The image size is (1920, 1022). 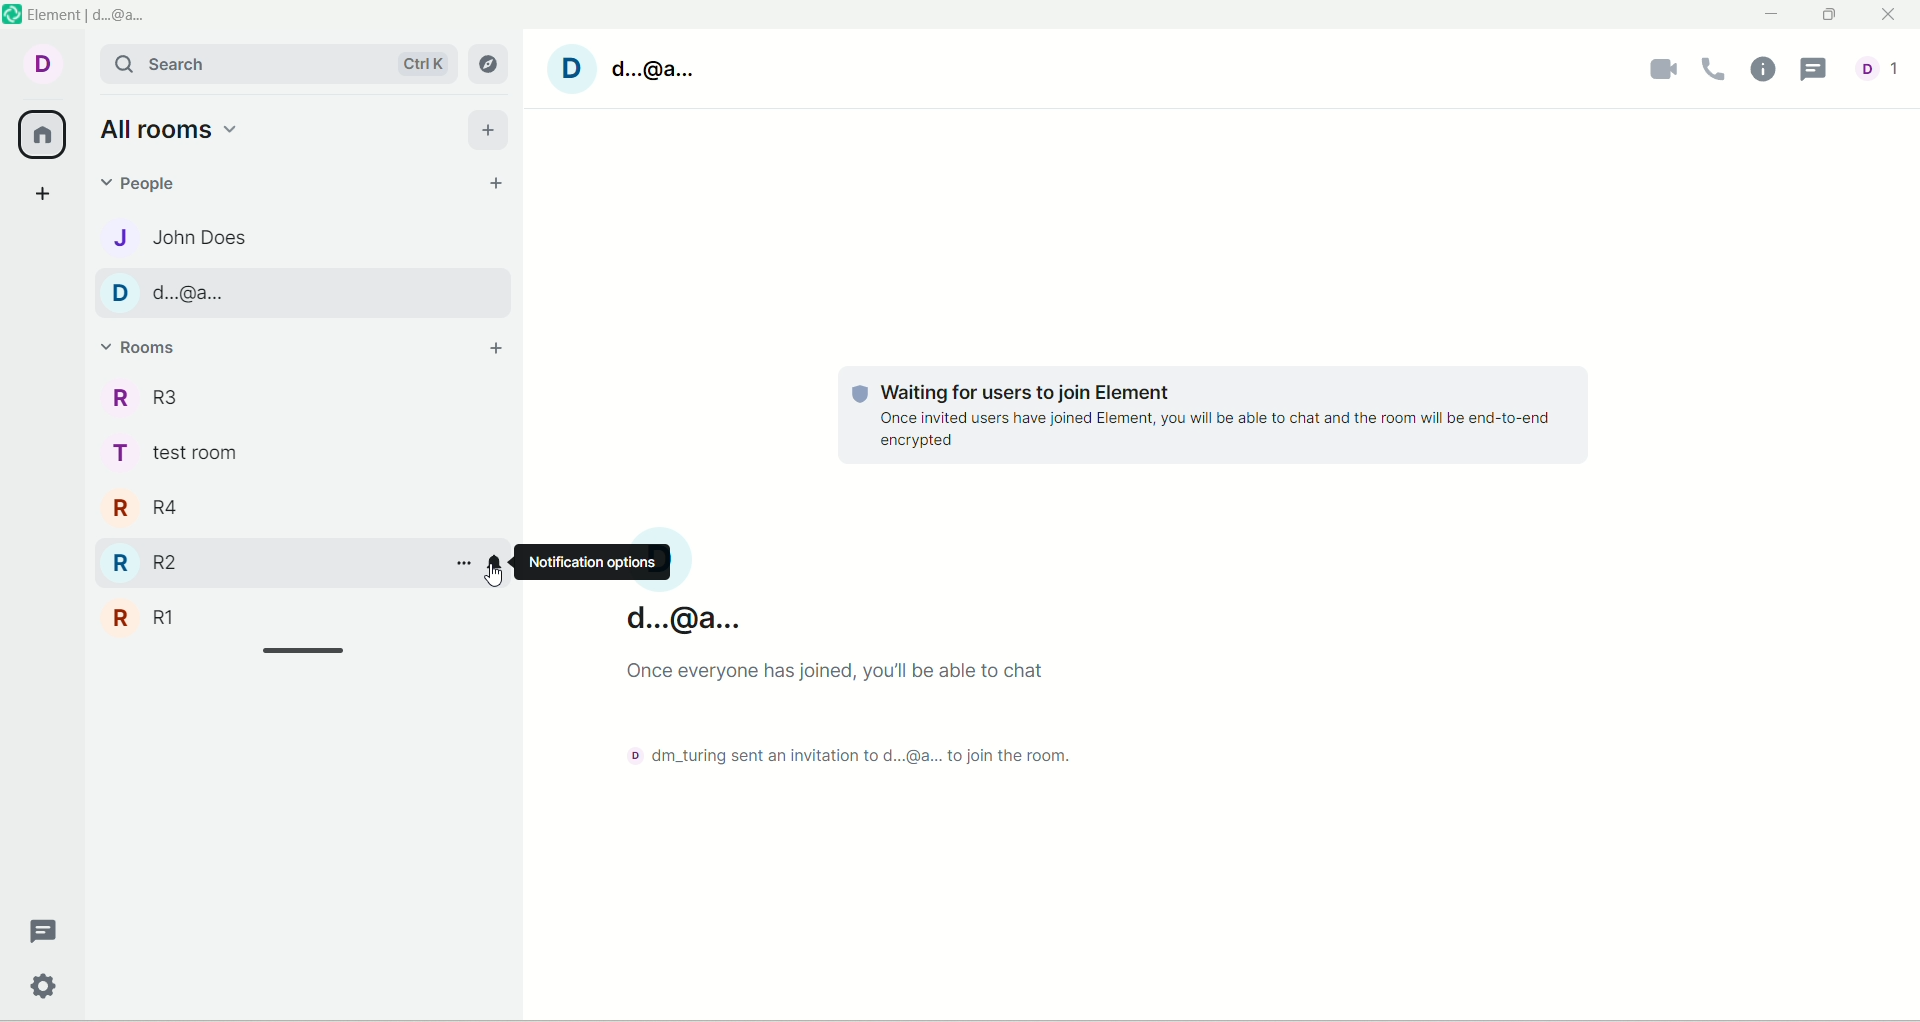 What do you see at coordinates (178, 616) in the screenshot?
I see `room 1` at bounding box center [178, 616].